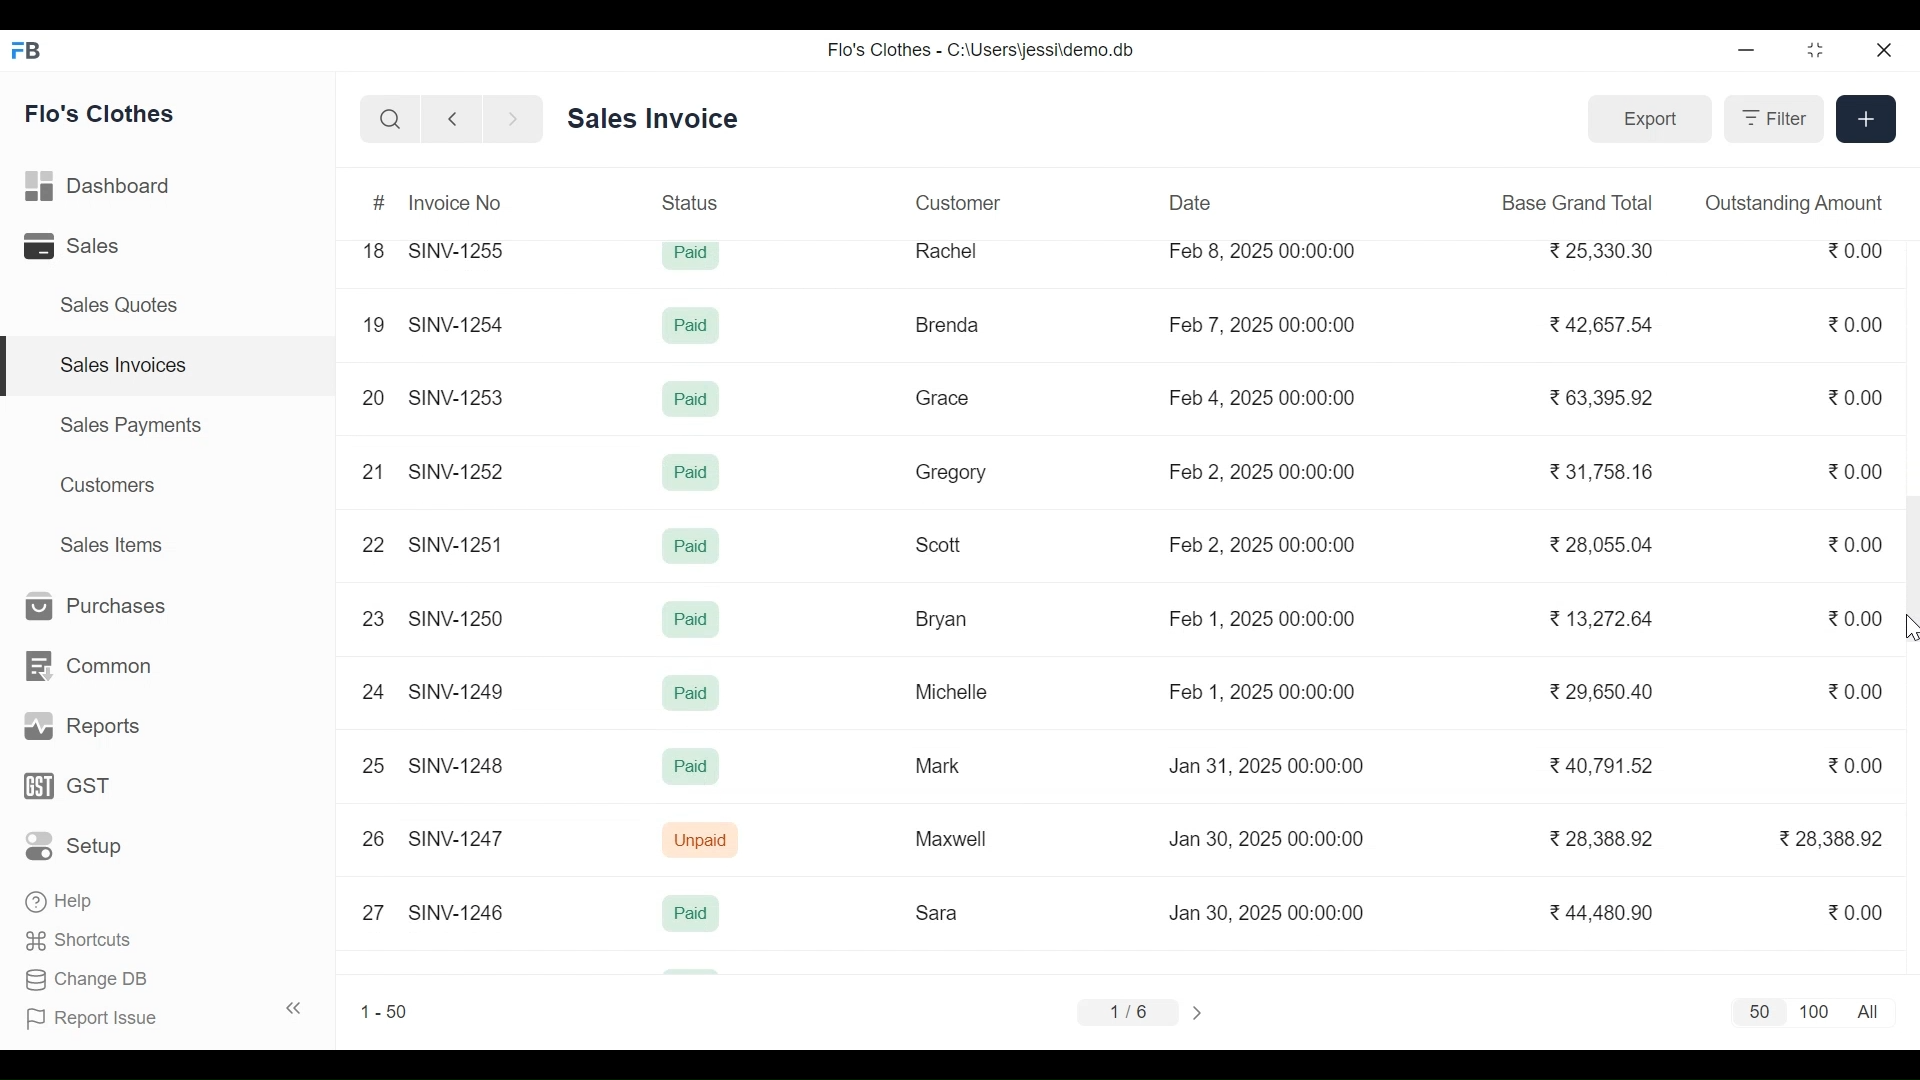  What do you see at coordinates (691, 913) in the screenshot?
I see `Paid` at bounding box center [691, 913].